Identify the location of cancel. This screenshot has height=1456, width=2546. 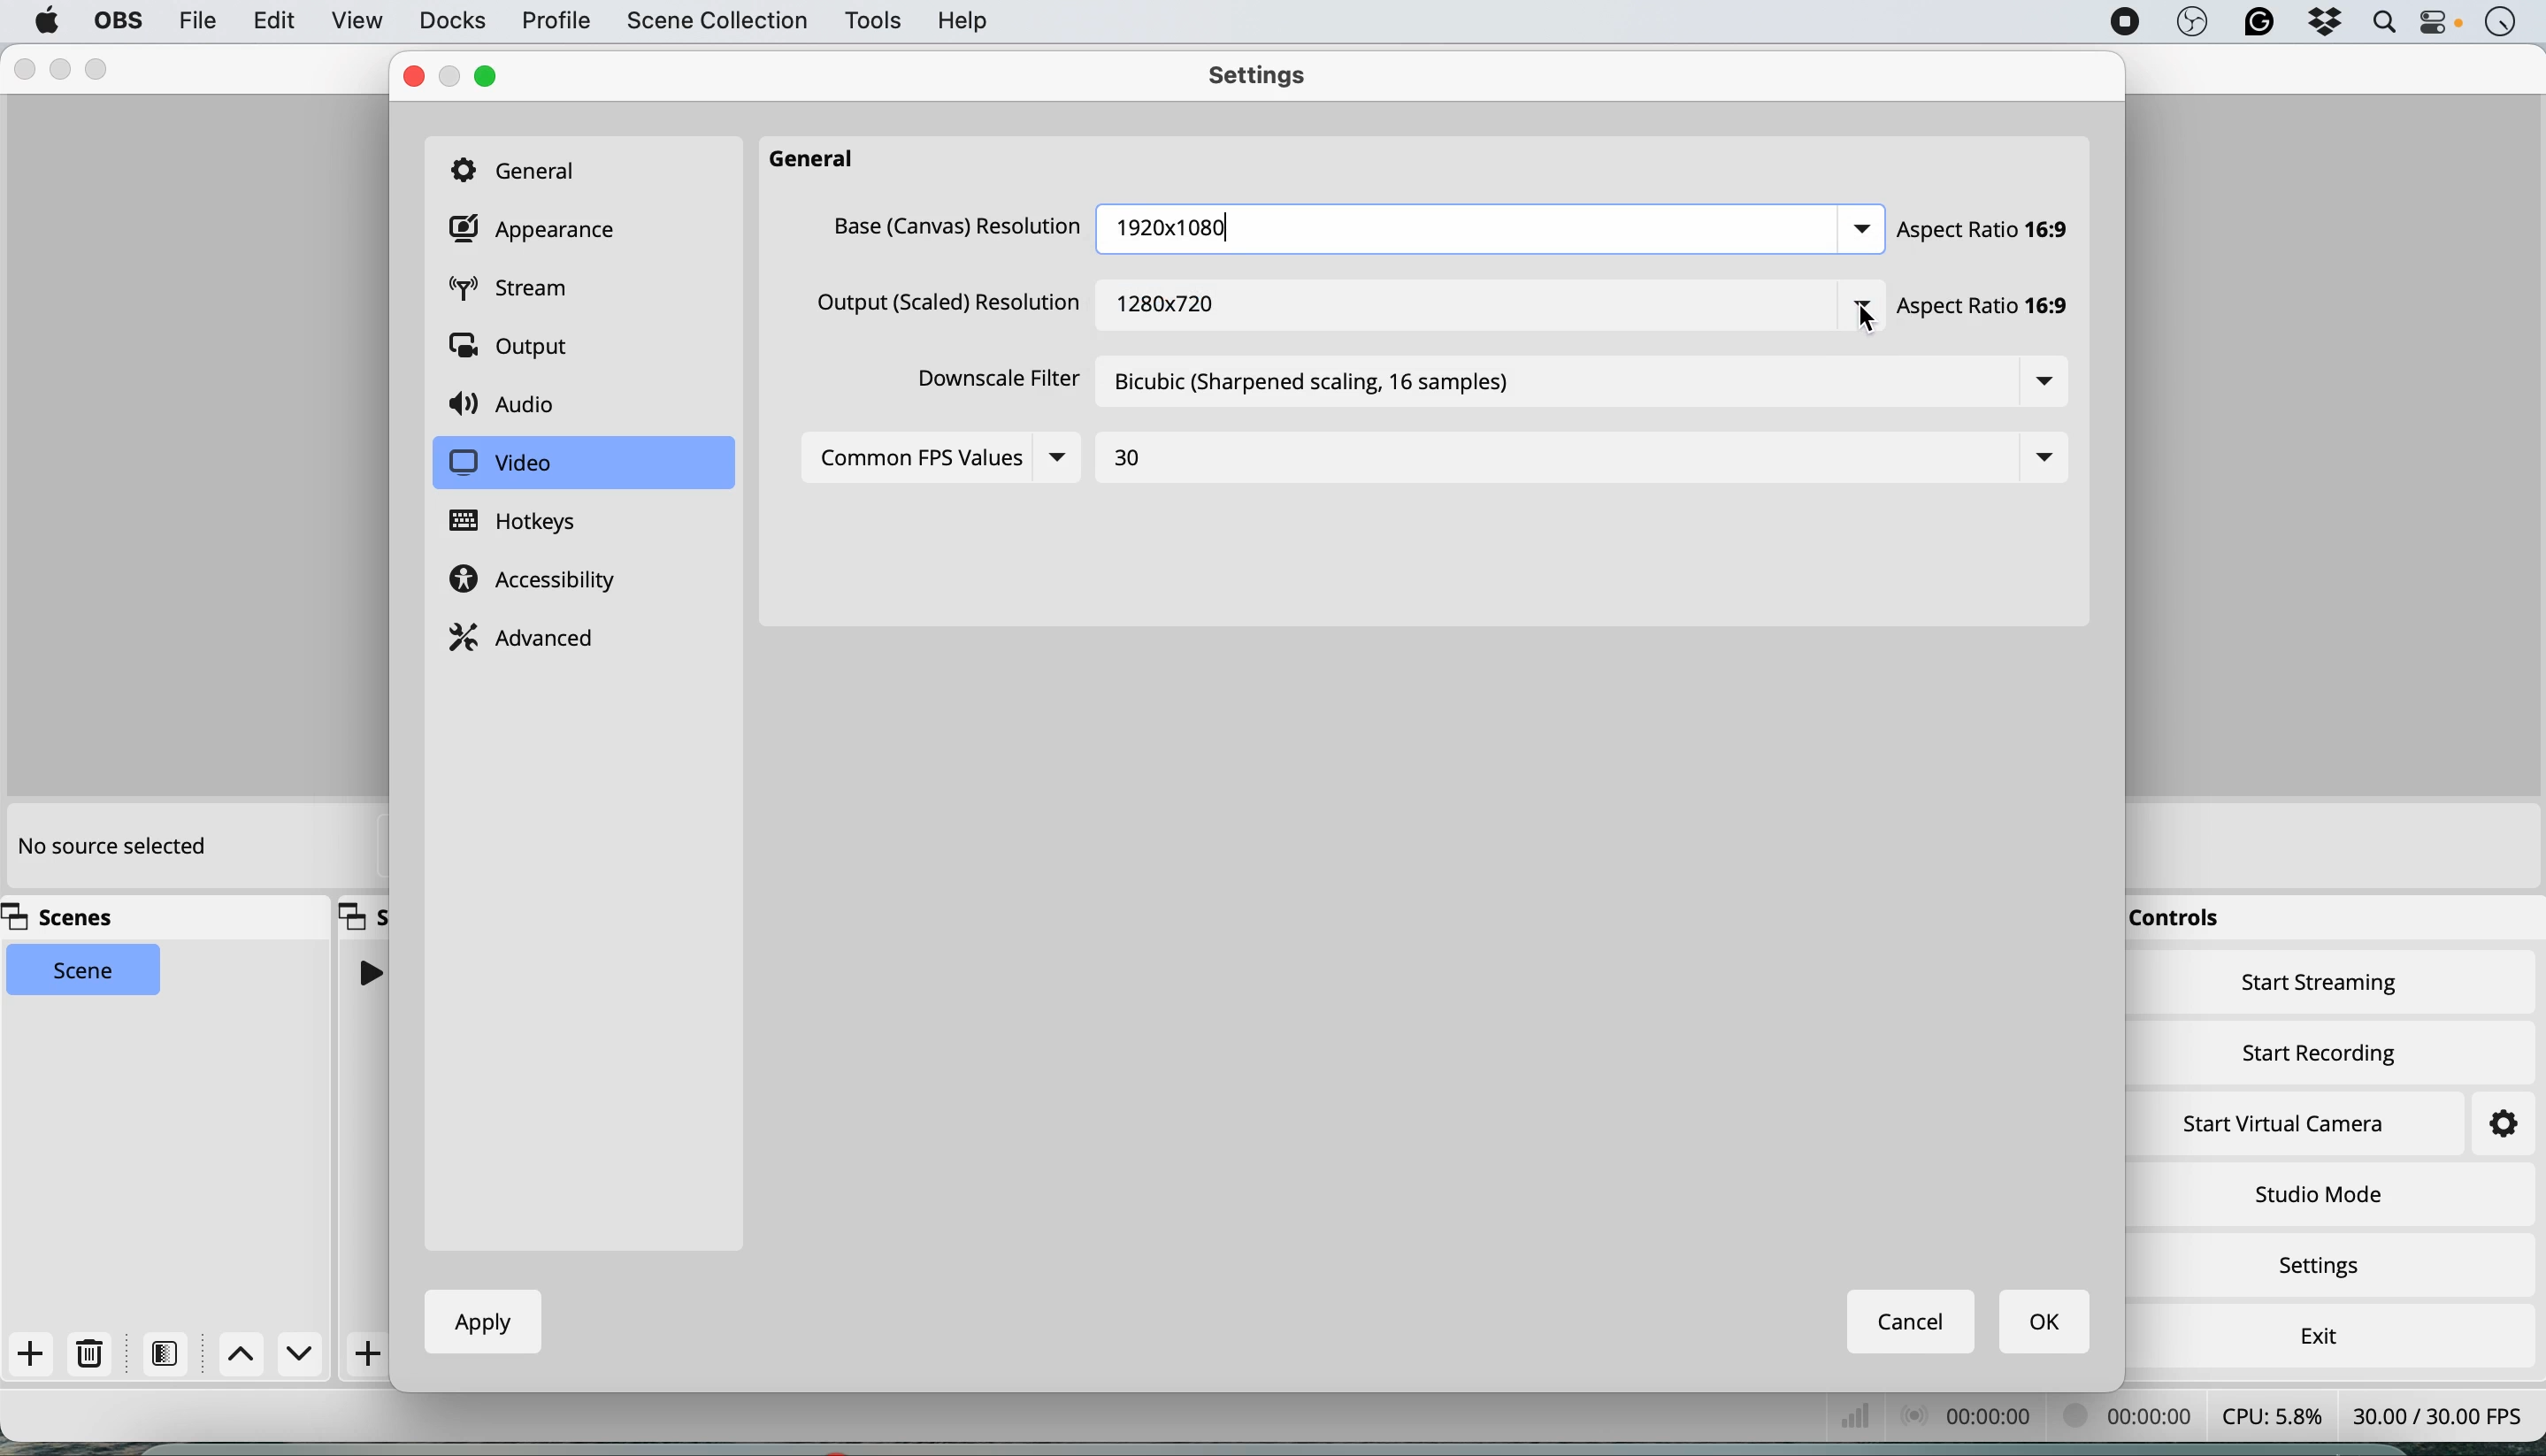
(1913, 1321).